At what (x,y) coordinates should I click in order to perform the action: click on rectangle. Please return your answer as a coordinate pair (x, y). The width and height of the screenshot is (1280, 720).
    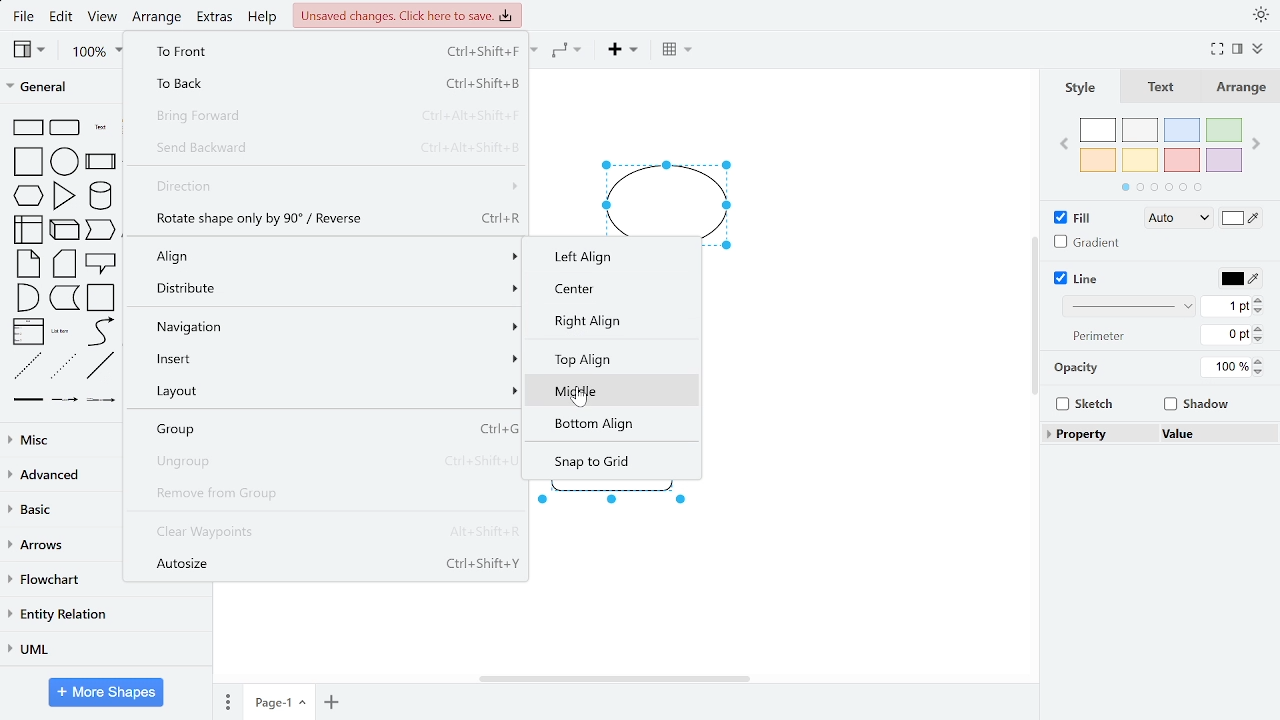
    Looking at the image, I should click on (29, 127).